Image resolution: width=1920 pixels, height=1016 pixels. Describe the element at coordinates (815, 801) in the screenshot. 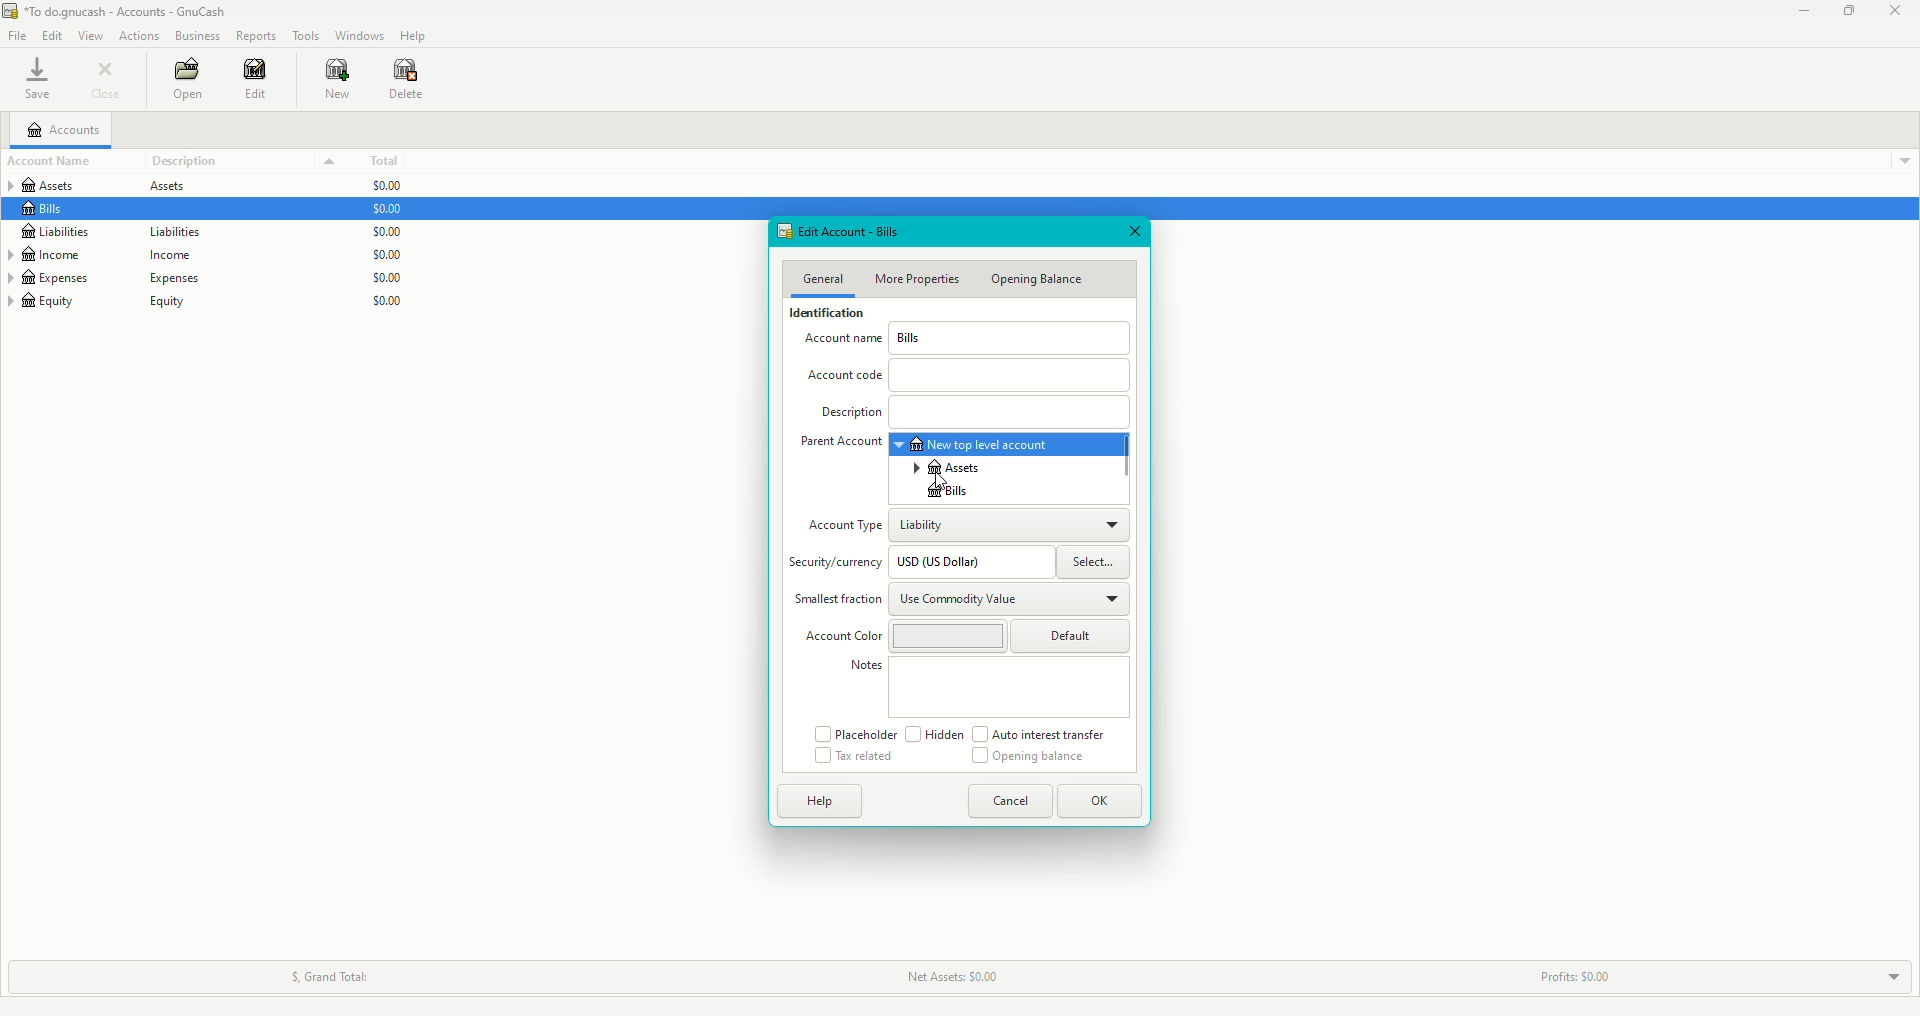

I see `Help` at that location.